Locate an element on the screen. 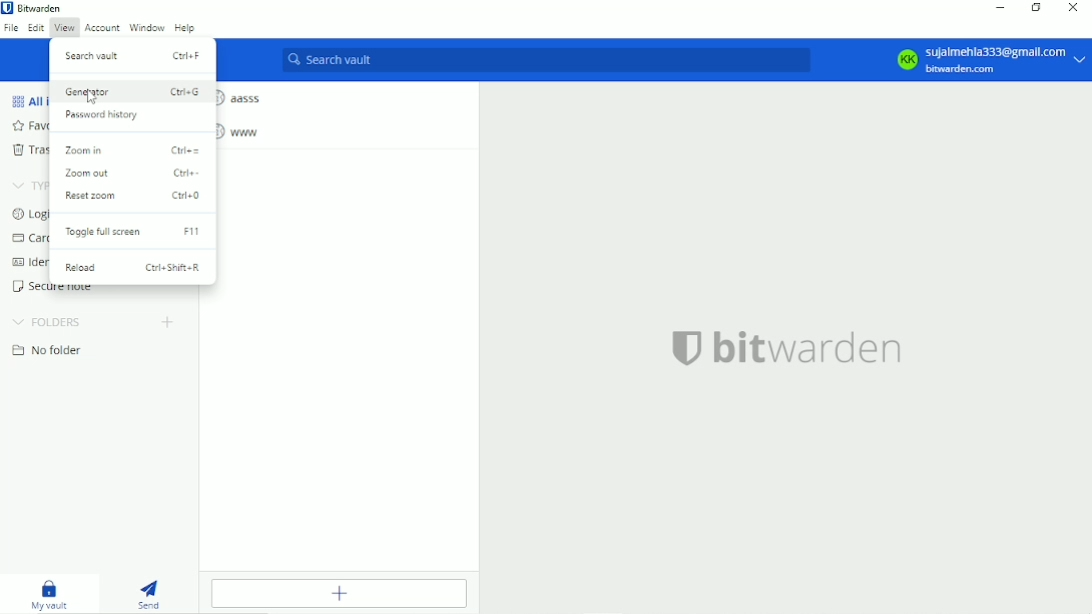  Minimize is located at coordinates (997, 9).